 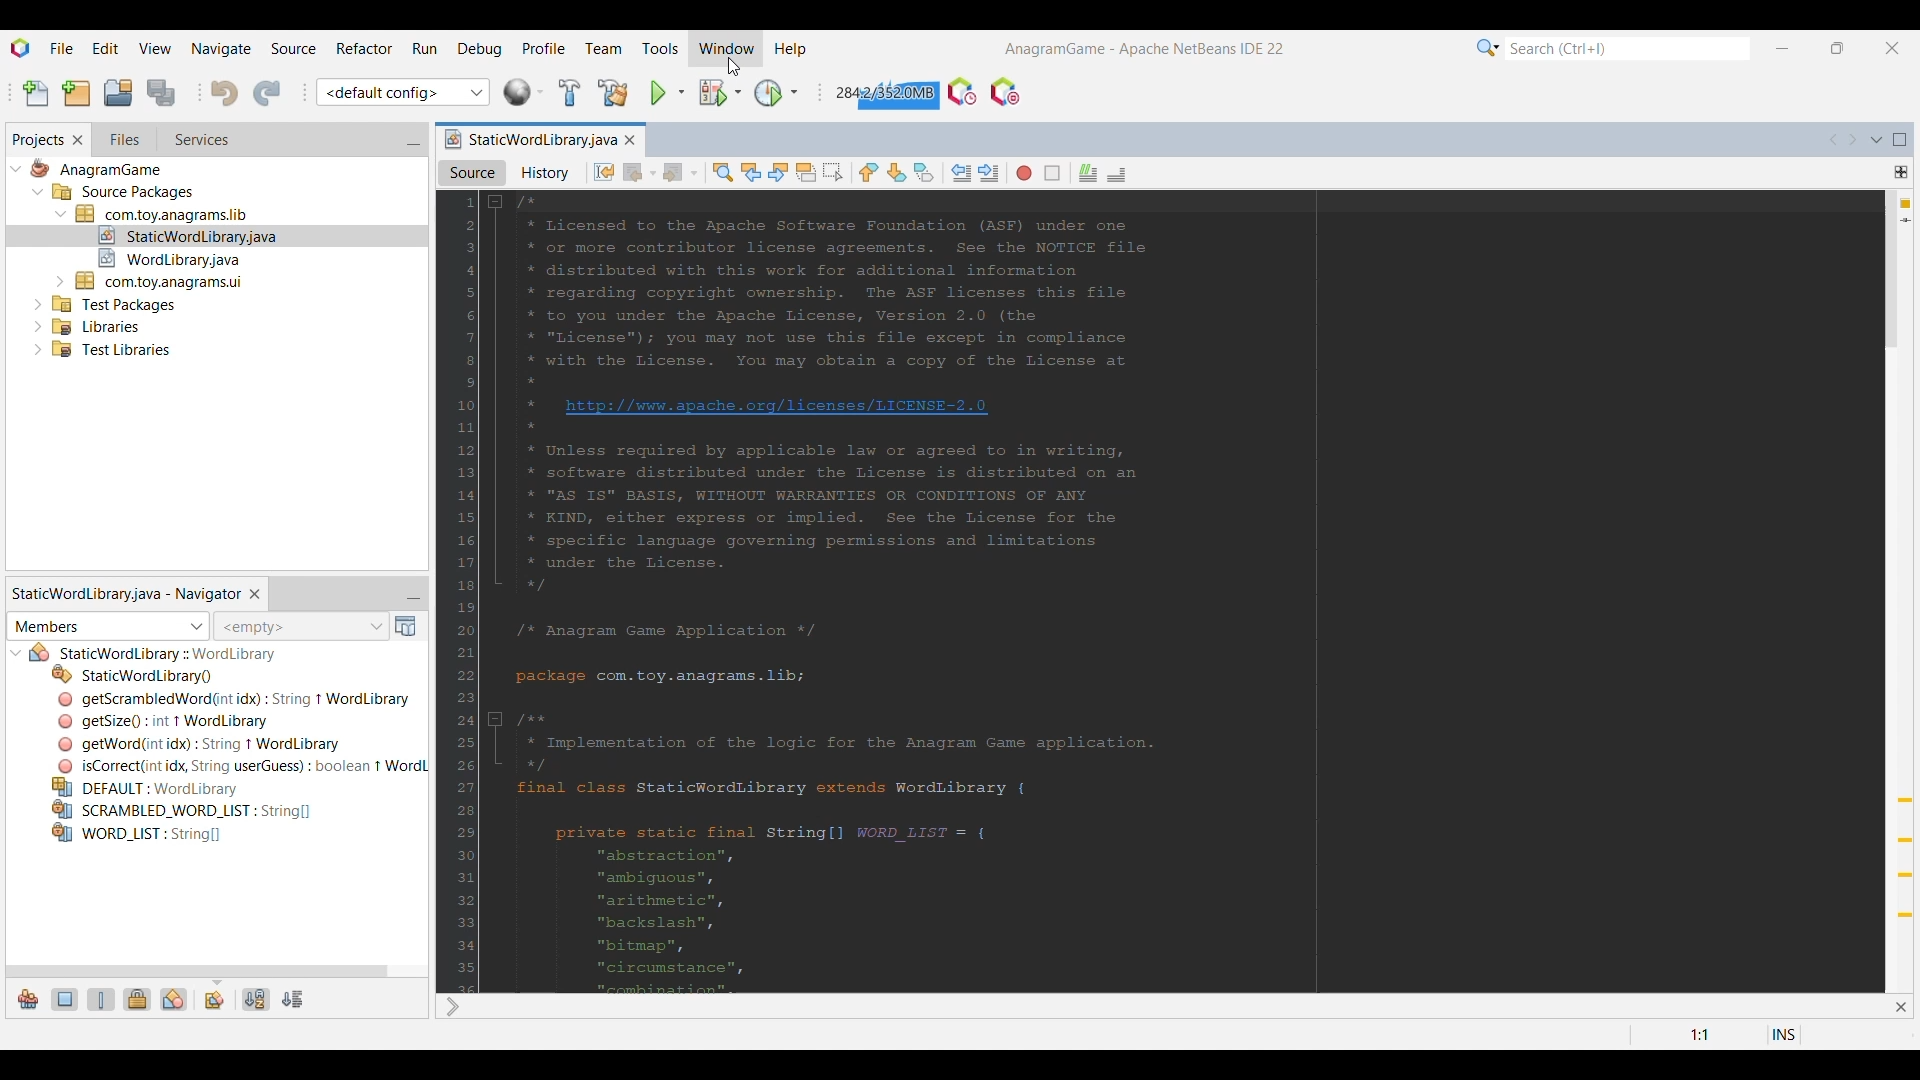 What do you see at coordinates (727, 48) in the screenshot?
I see `Window menu highlighted` at bounding box center [727, 48].